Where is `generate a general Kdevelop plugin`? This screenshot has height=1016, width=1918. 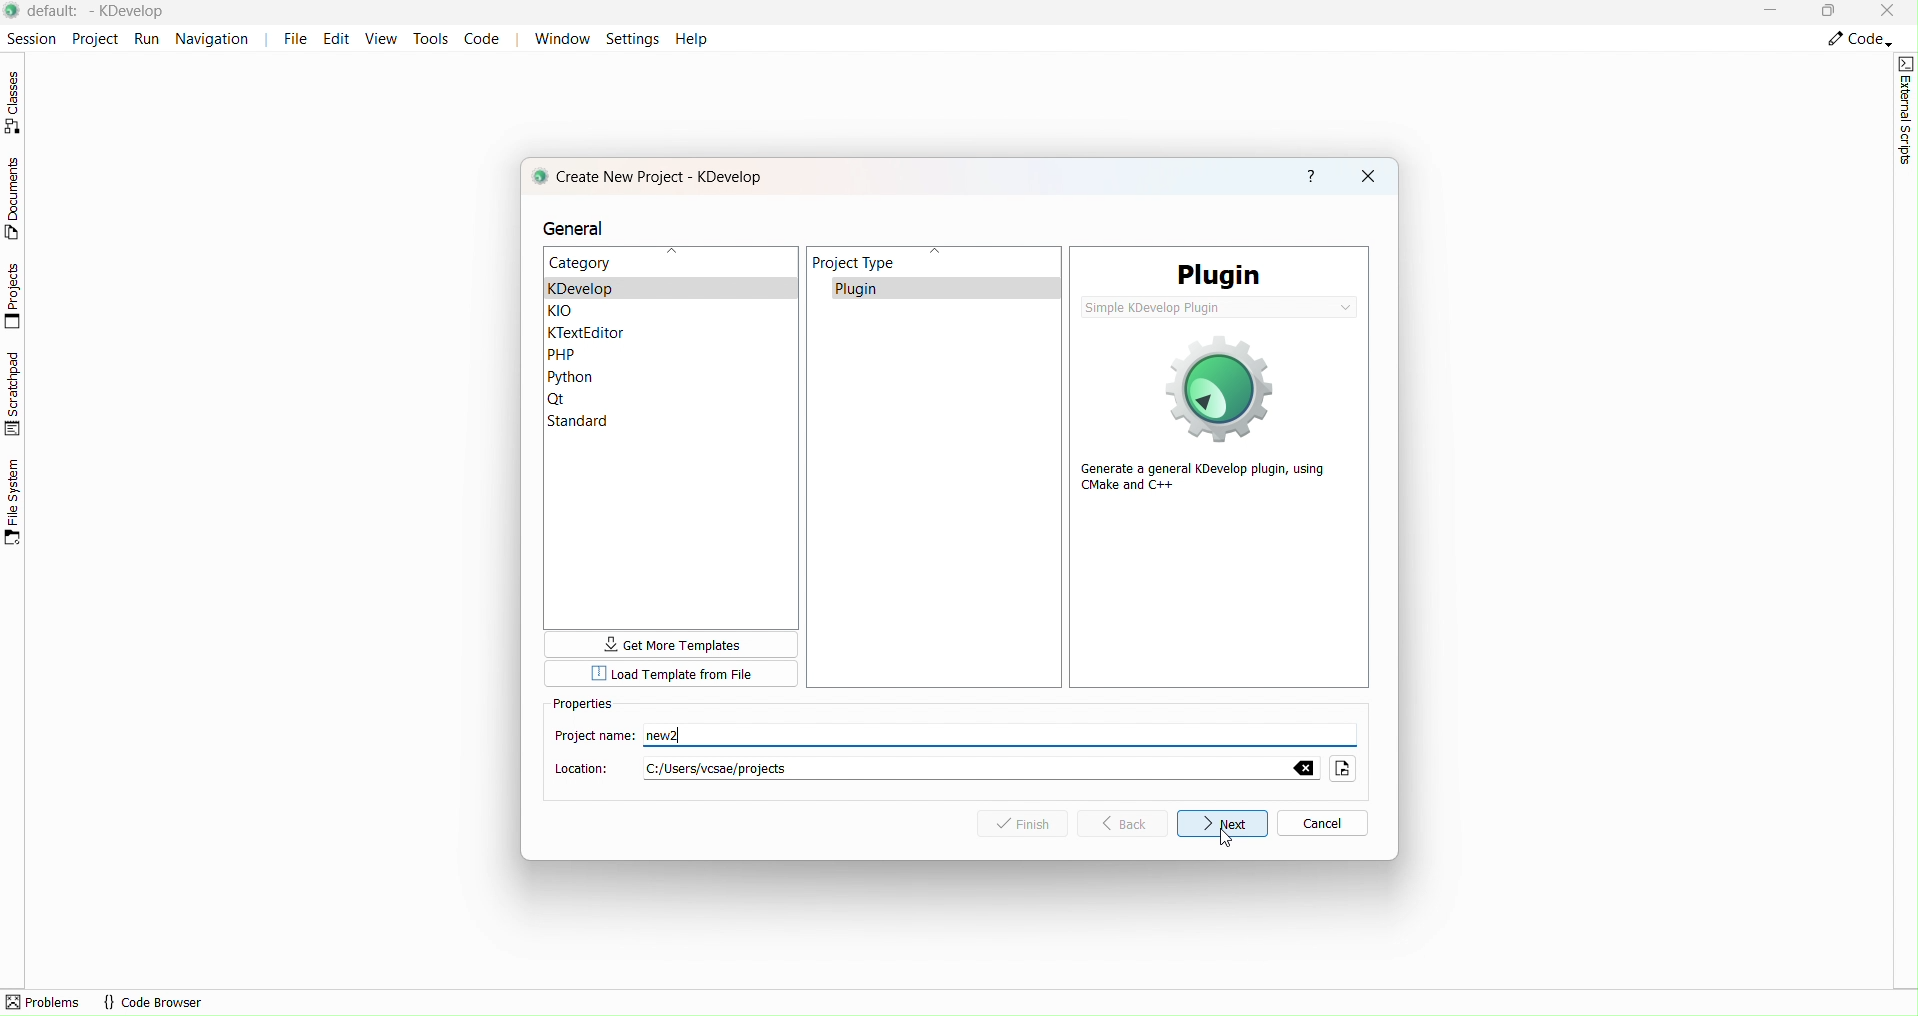 generate a general Kdevelop plugin is located at coordinates (1210, 417).